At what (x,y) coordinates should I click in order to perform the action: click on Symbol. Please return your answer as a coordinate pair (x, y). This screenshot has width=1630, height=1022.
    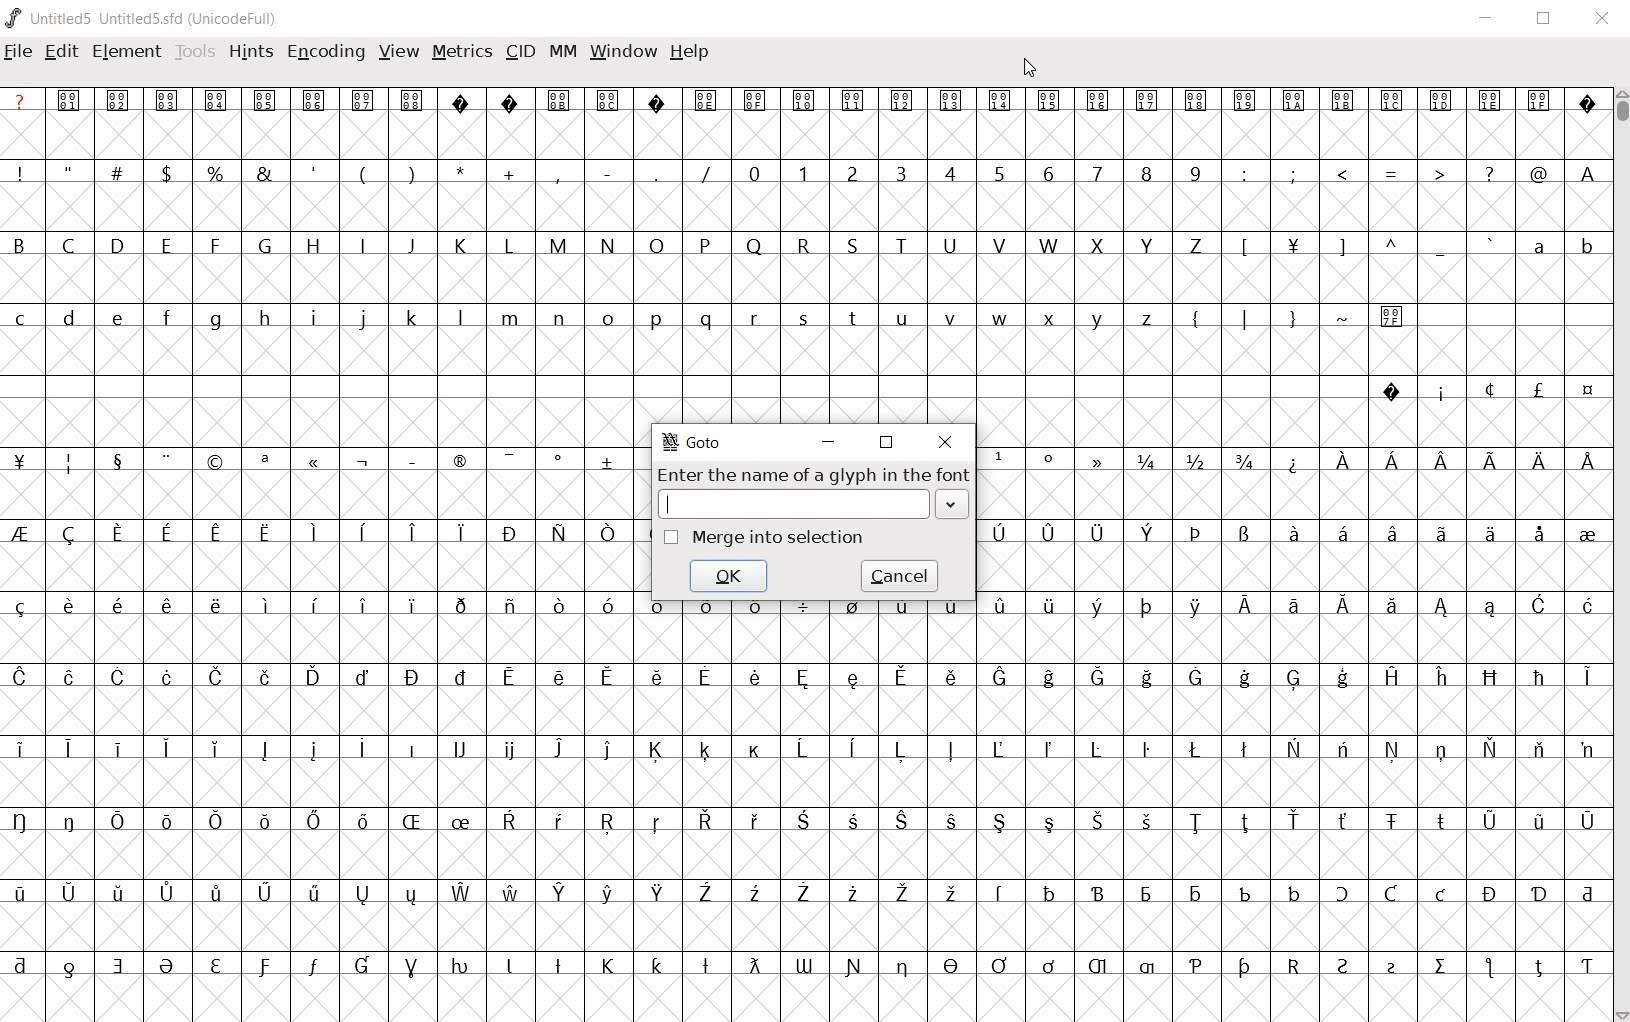
    Looking at the image, I should click on (1488, 390).